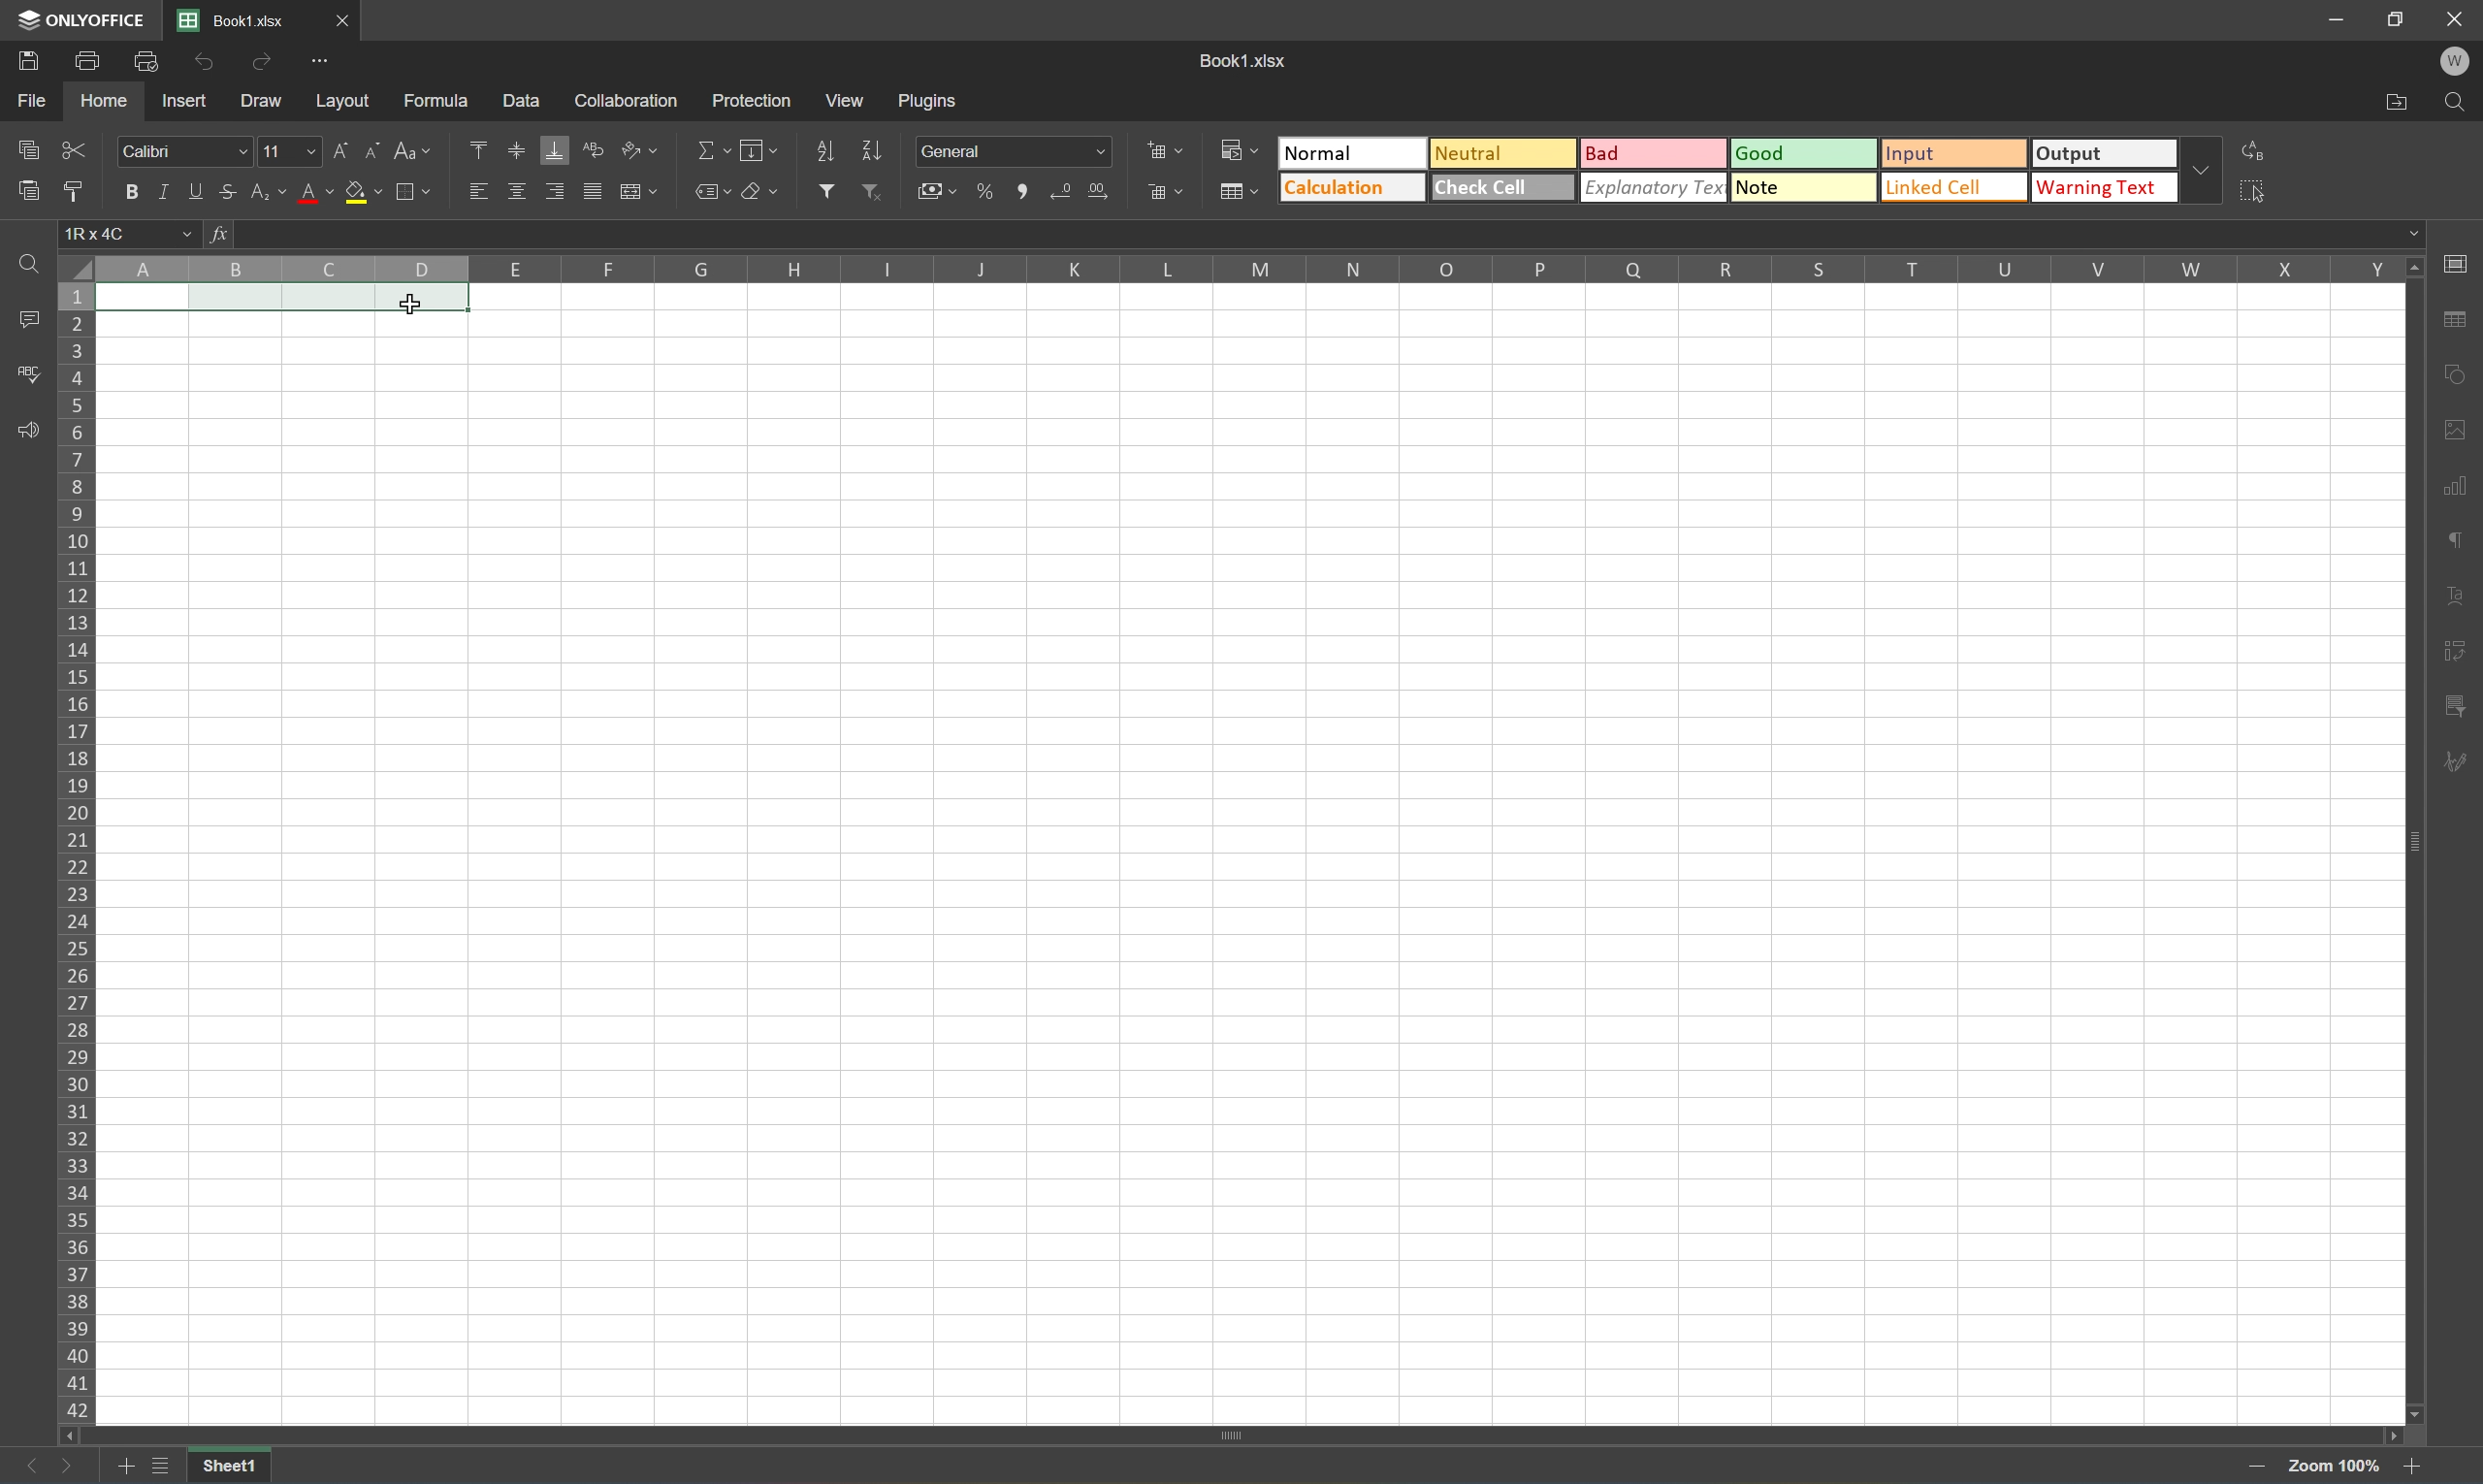  Describe the element at coordinates (69, 1467) in the screenshot. I see `Next` at that location.